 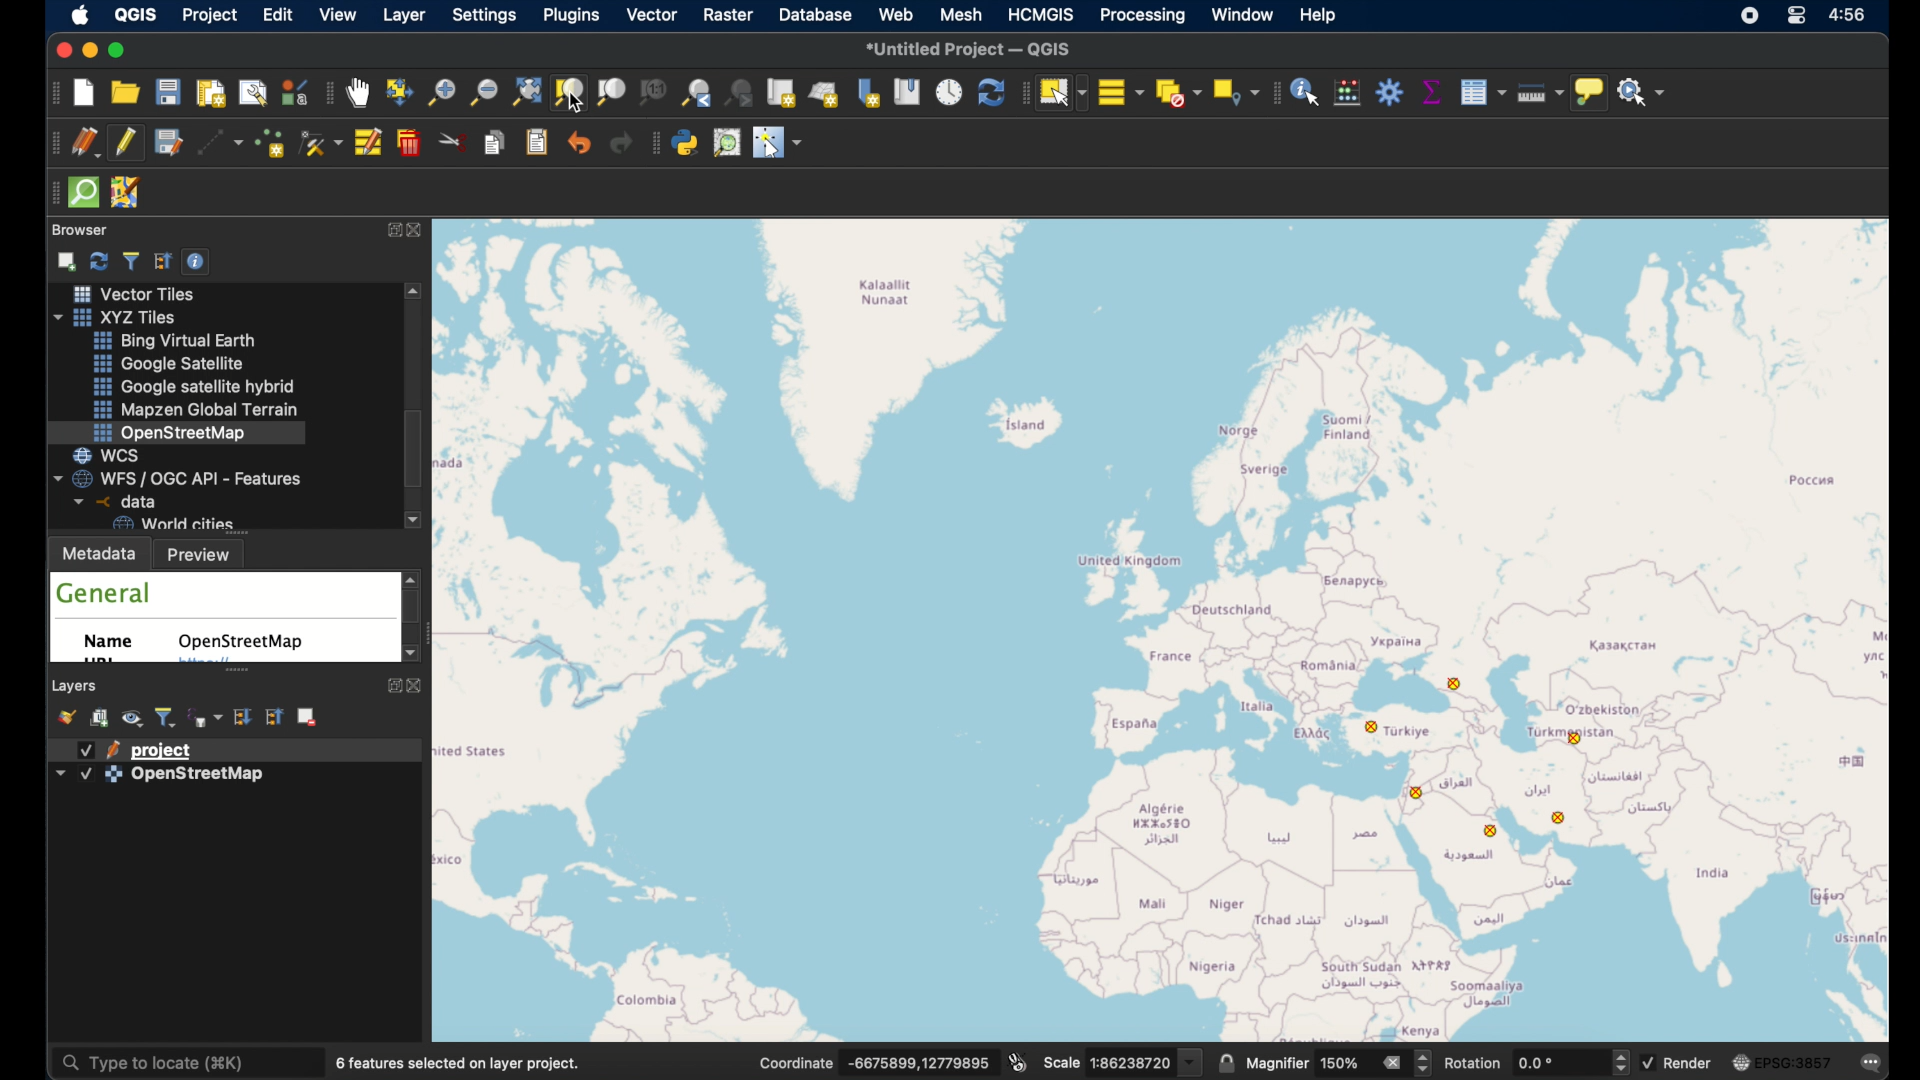 What do you see at coordinates (539, 144) in the screenshot?
I see `paste features` at bounding box center [539, 144].